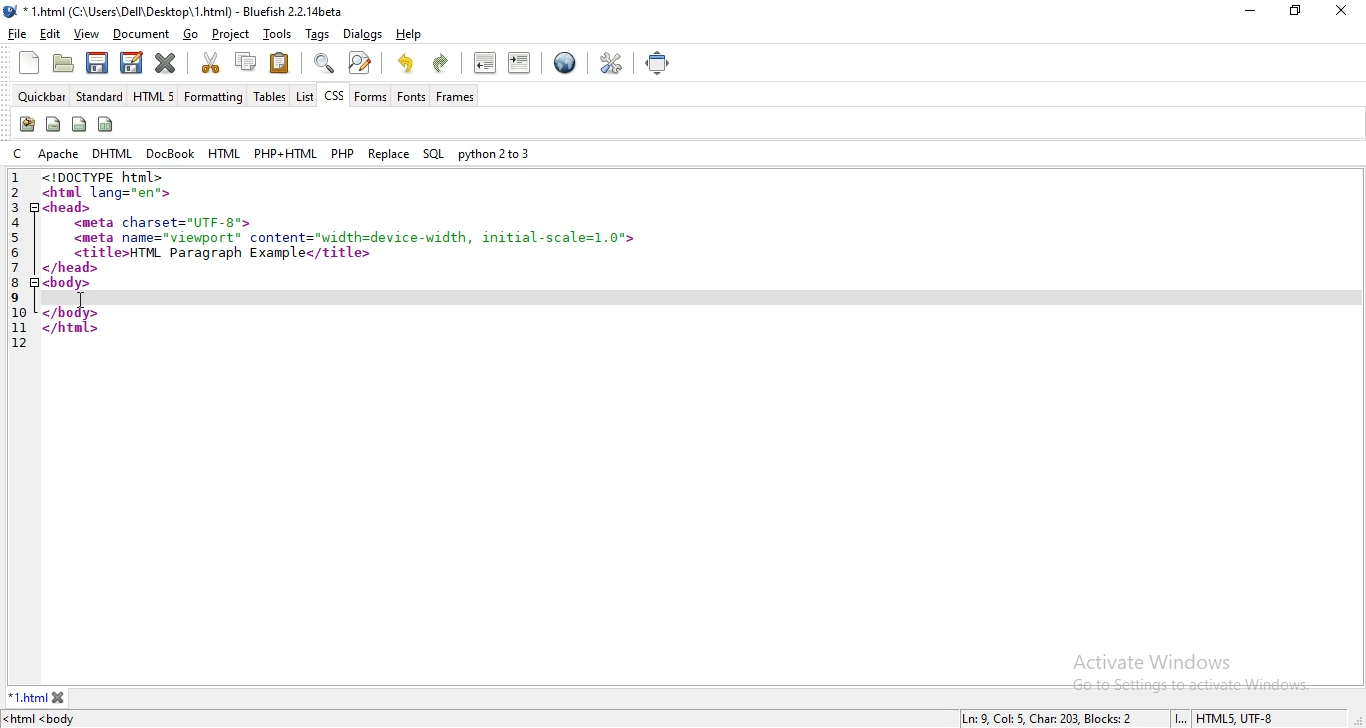 This screenshot has height=728, width=1366. Describe the element at coordinates (79, 125) in the screenshot. I see `div` at that location.